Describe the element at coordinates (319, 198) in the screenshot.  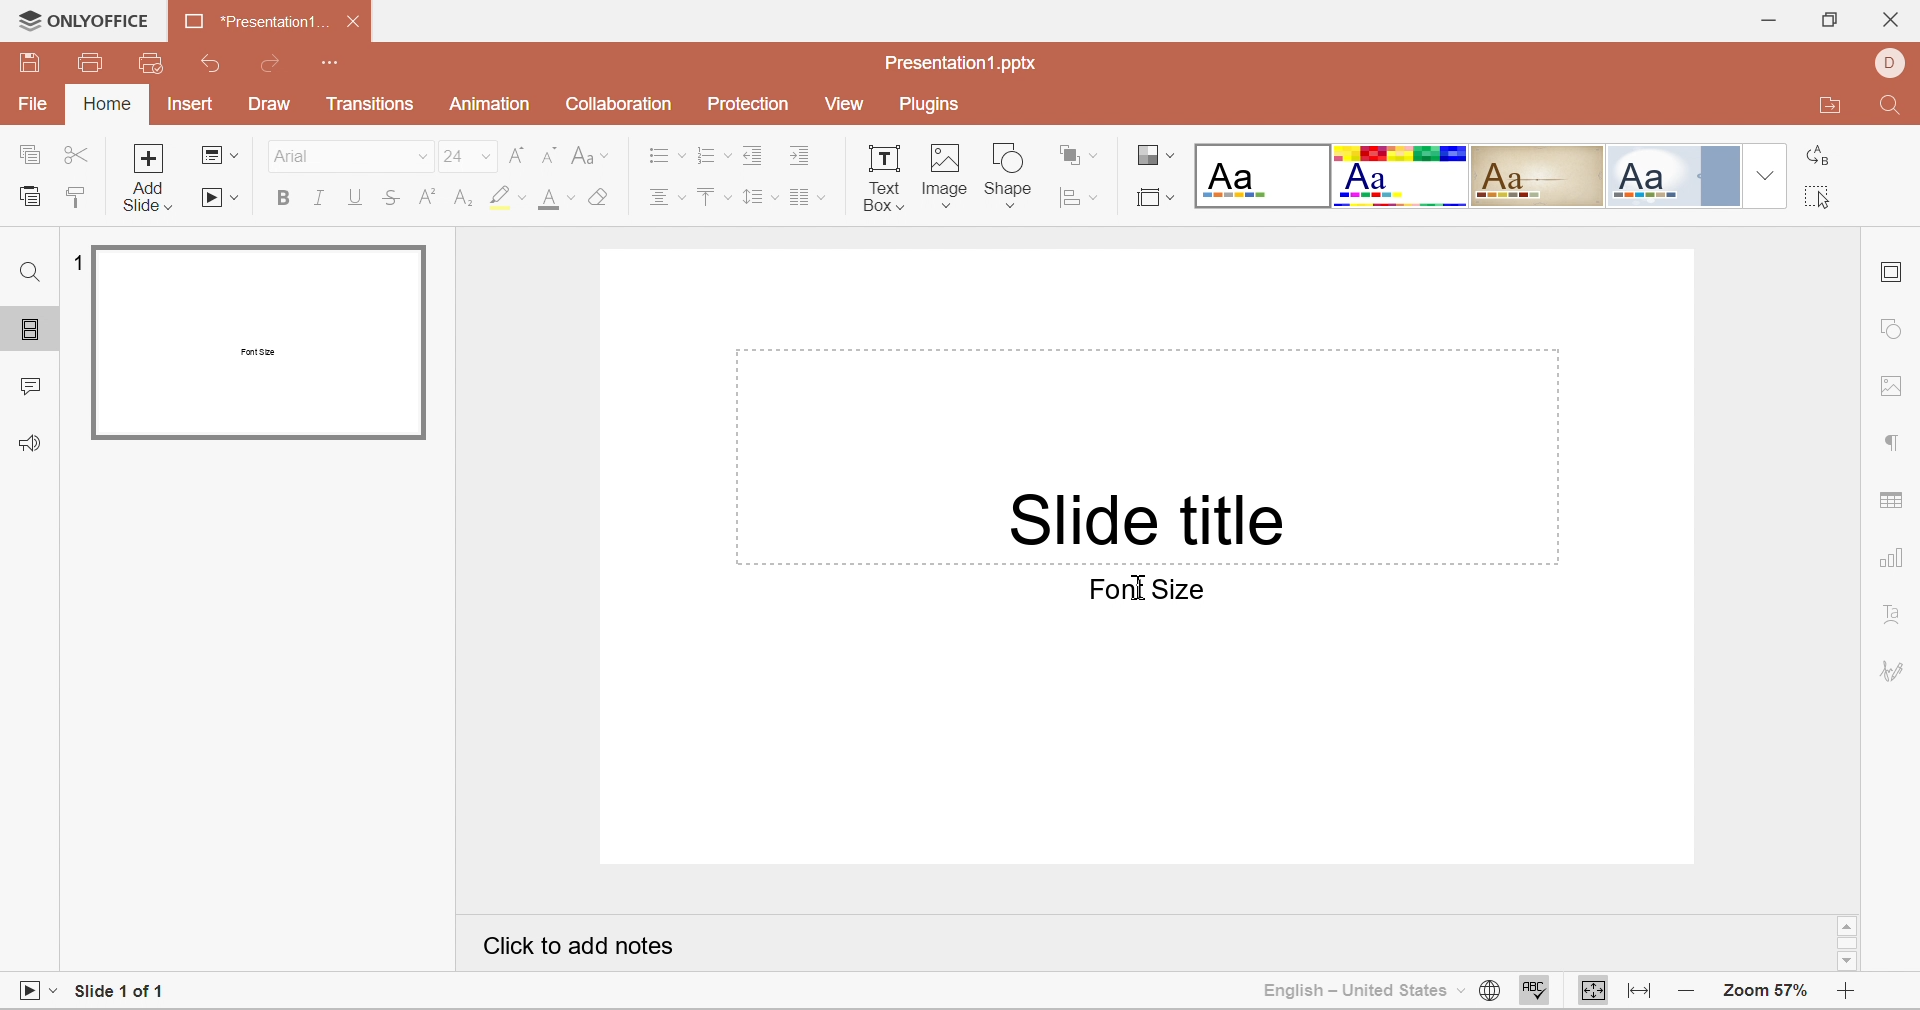
I see `Italic` at that location.